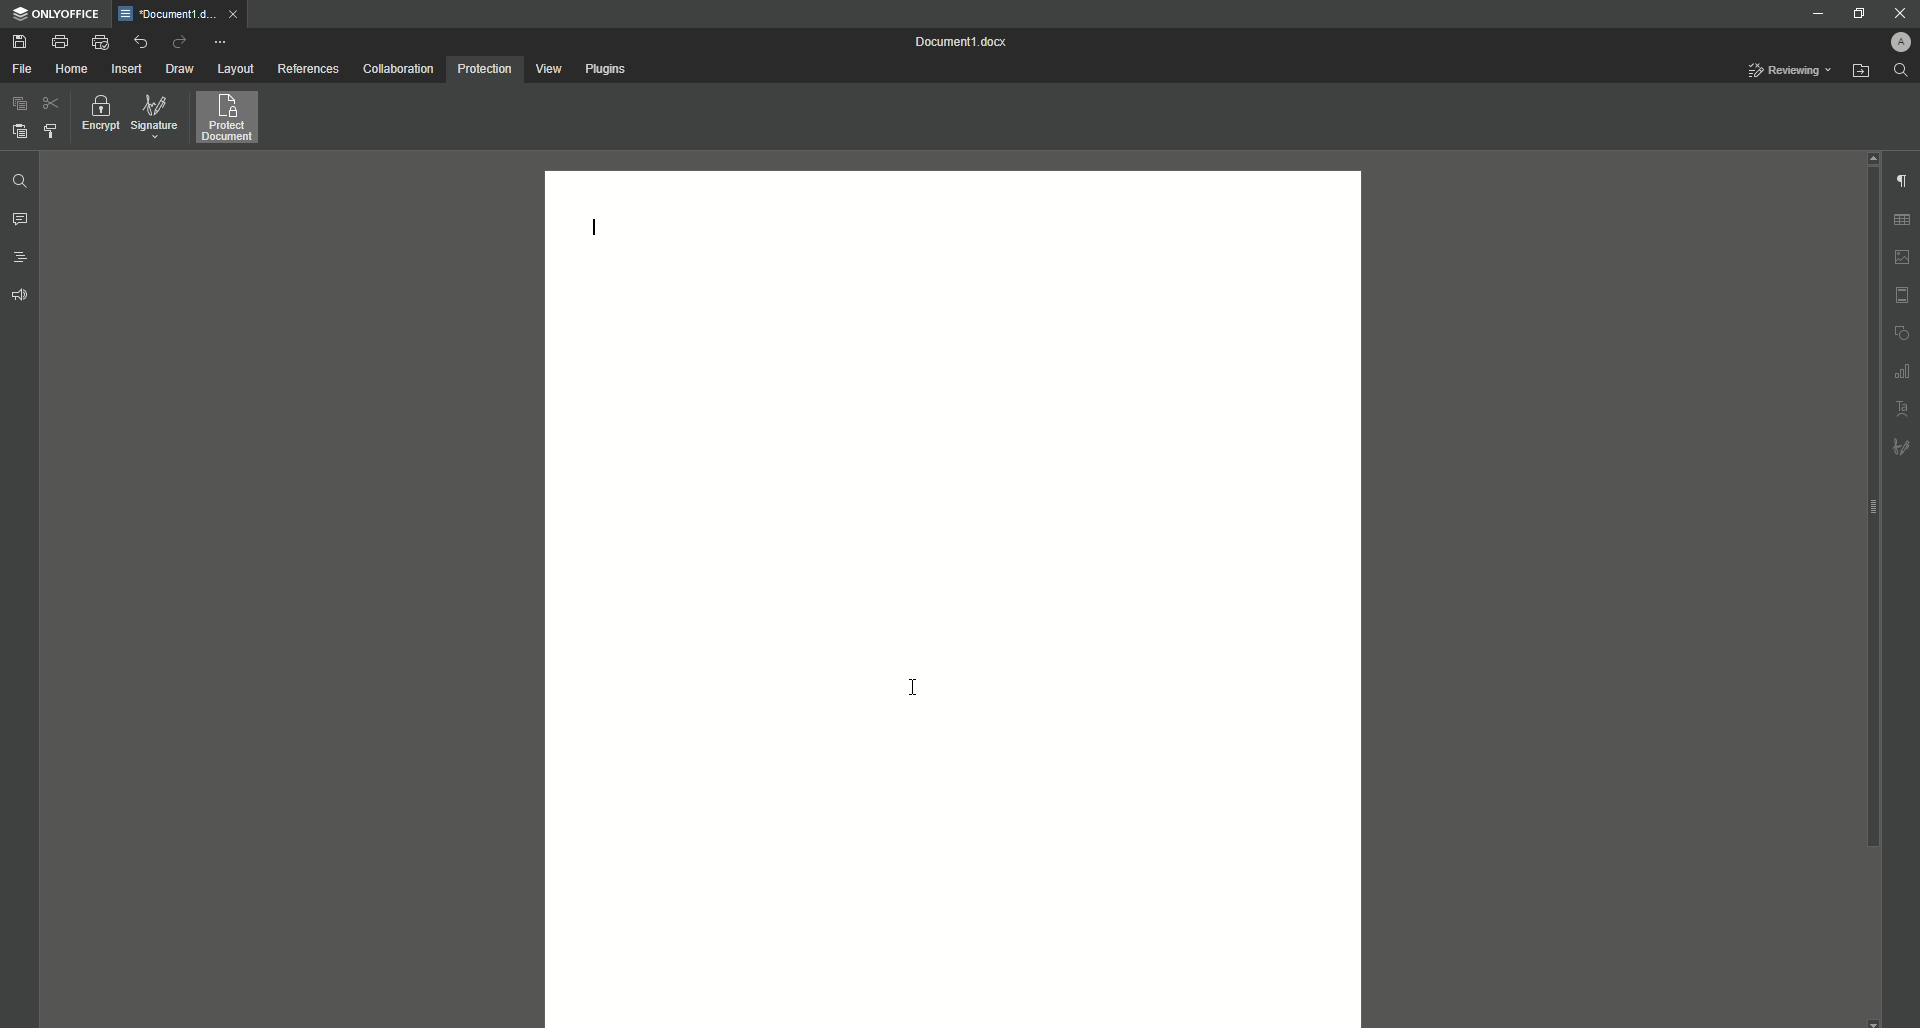 Image resolution: width=1920 pixels, height=1028 pixels. I want to click on Protect Document, so click(233, 117).